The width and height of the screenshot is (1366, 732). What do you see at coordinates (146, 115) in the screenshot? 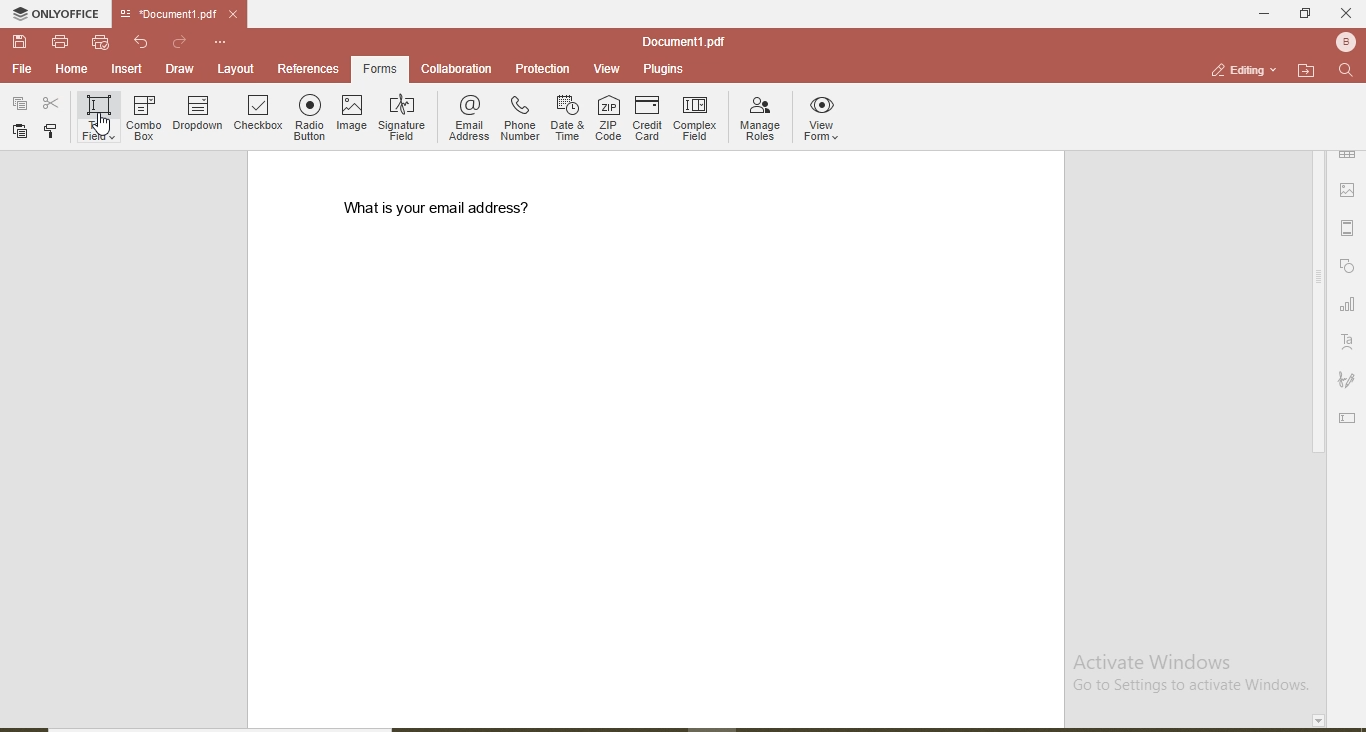
I see `combo box` at bounding box center [146, 115].